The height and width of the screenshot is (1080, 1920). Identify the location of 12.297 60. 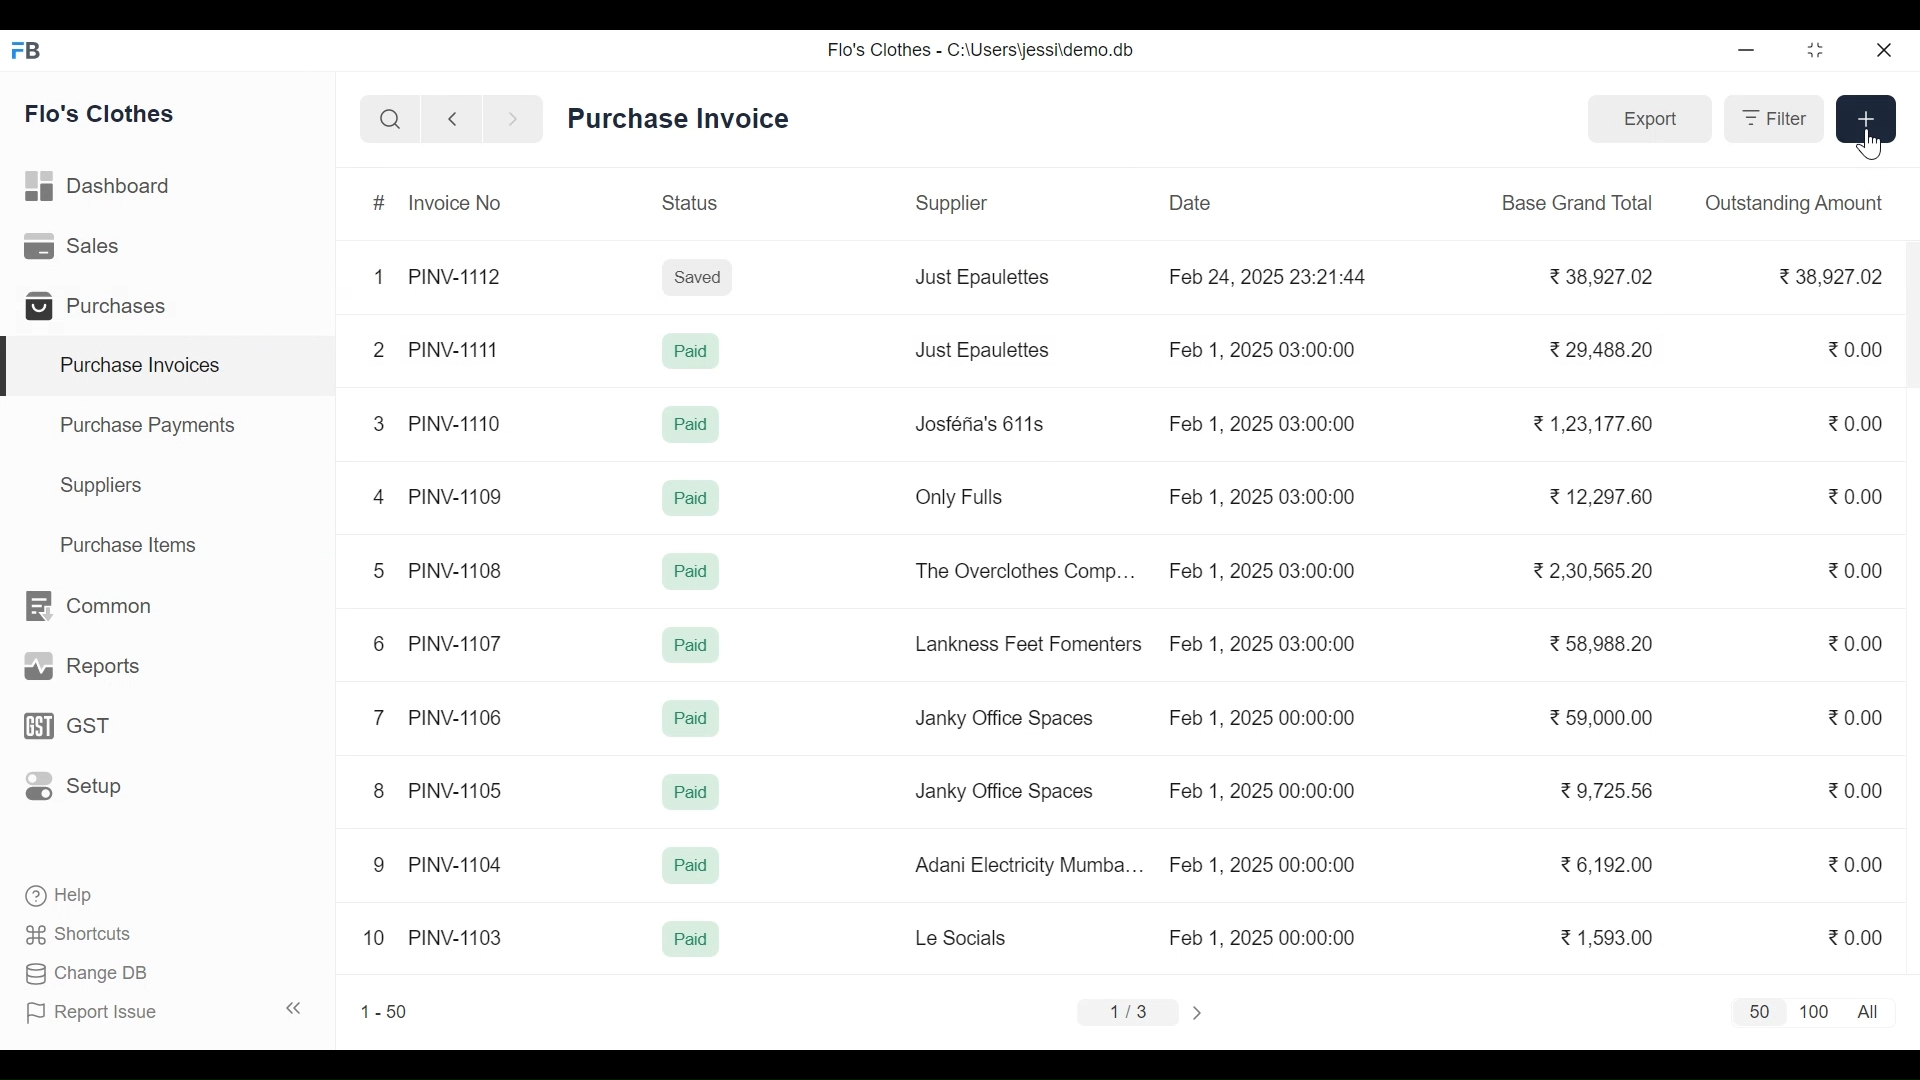
(1598, 496).